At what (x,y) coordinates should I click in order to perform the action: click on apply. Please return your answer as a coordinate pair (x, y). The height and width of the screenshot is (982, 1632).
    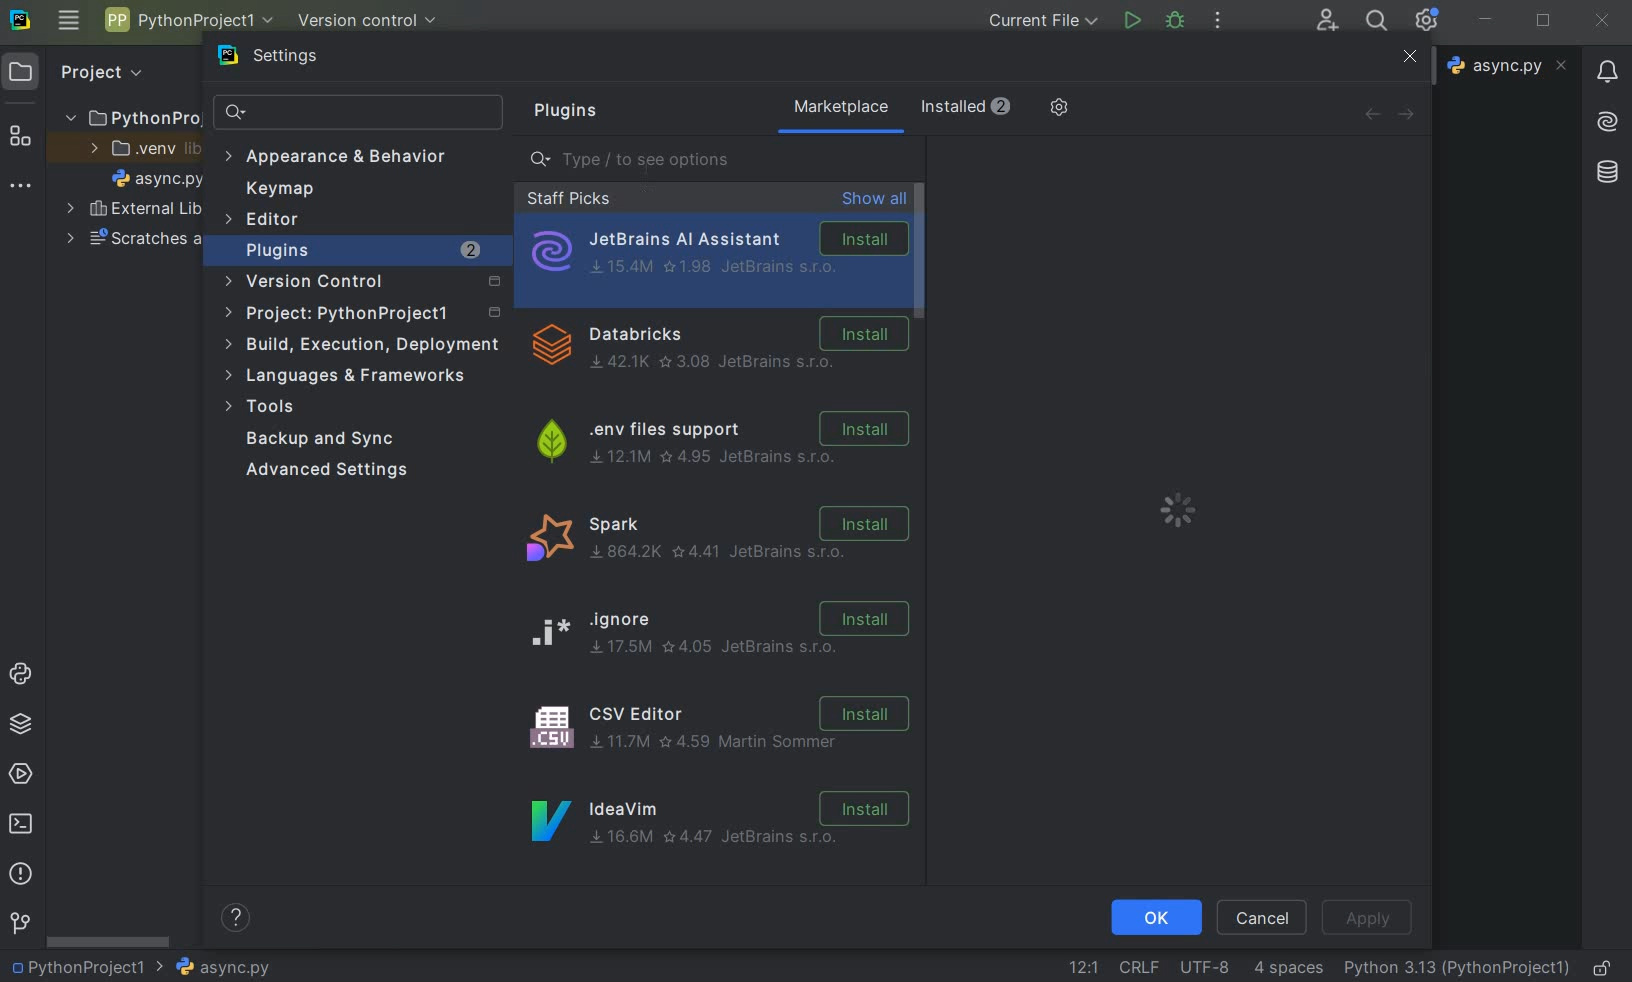
    Looking at the image, I should click on (1371, 916).